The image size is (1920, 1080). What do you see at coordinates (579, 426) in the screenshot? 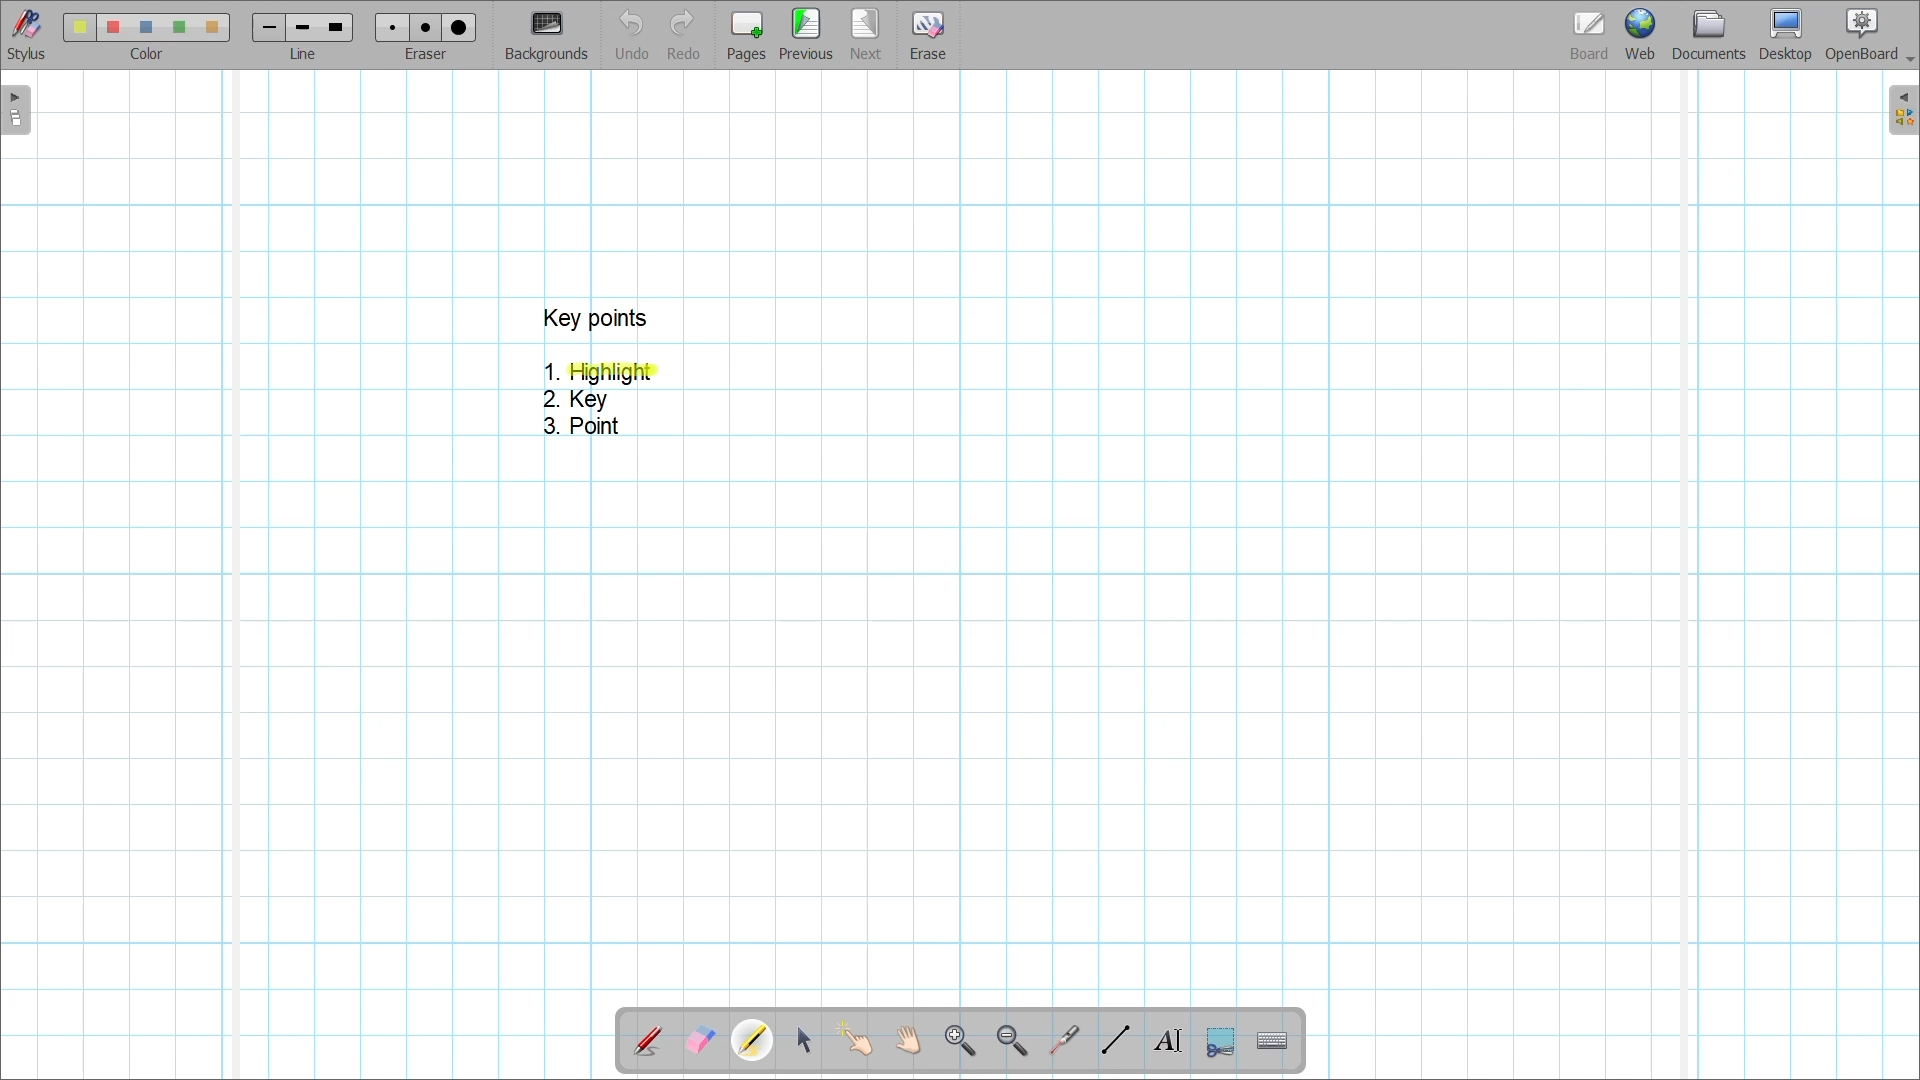
I see `3. Point` at bounding box center [579, 426].